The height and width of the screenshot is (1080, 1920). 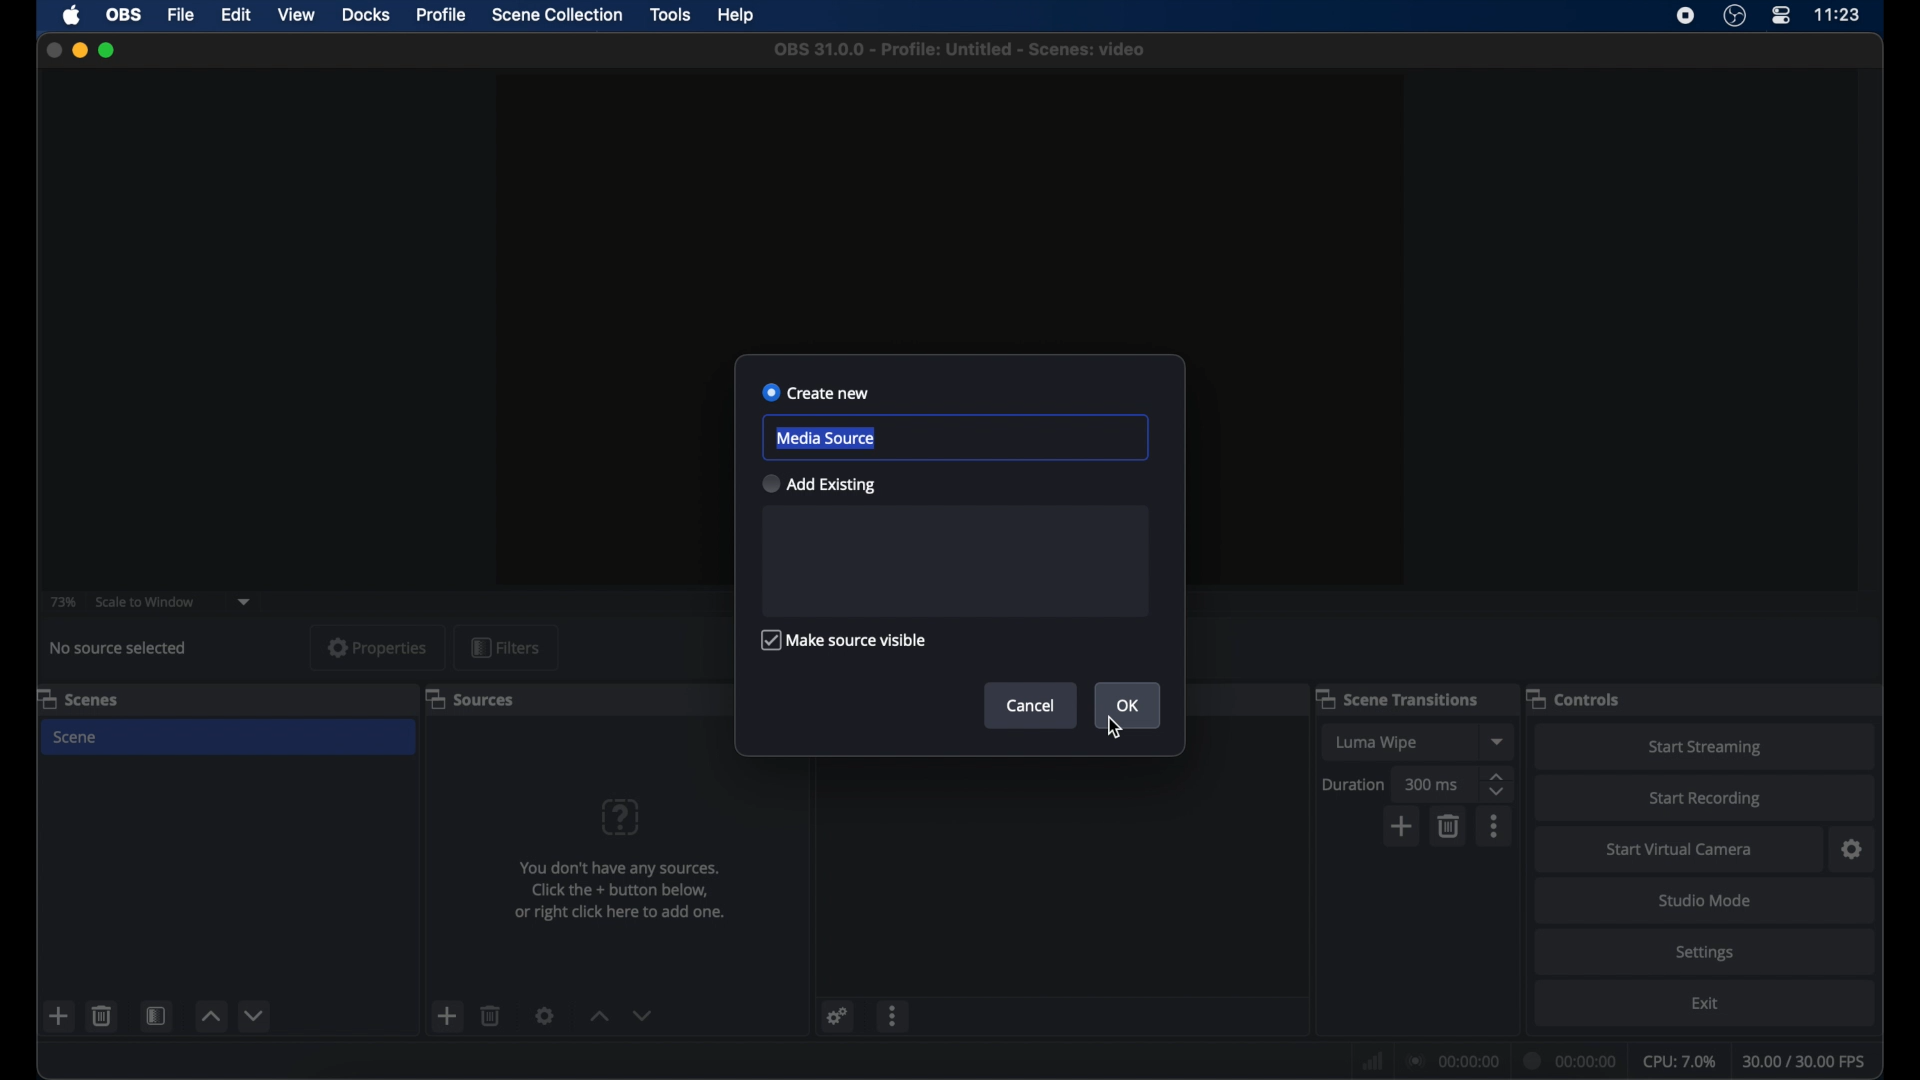 I want to click on no source selected, so click(x=119, y=648).